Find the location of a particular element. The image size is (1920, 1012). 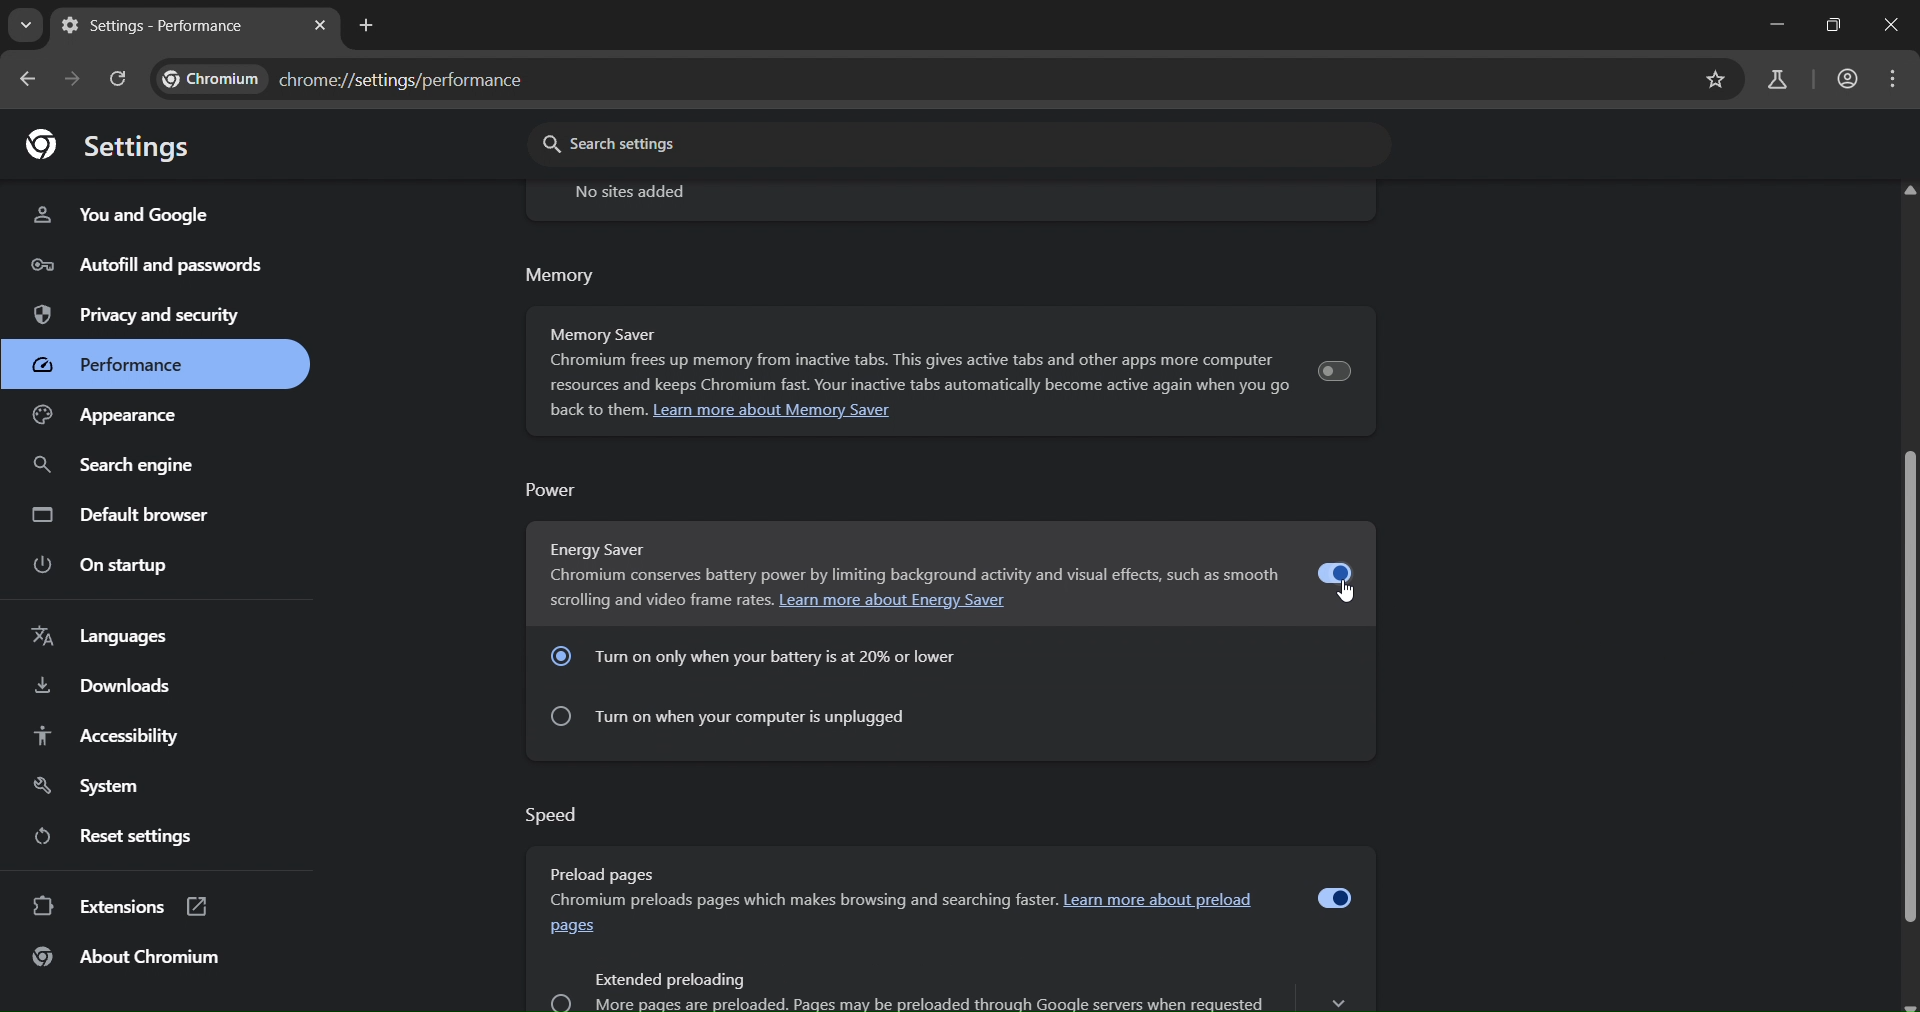

settings is located at coordinates (112, 146).